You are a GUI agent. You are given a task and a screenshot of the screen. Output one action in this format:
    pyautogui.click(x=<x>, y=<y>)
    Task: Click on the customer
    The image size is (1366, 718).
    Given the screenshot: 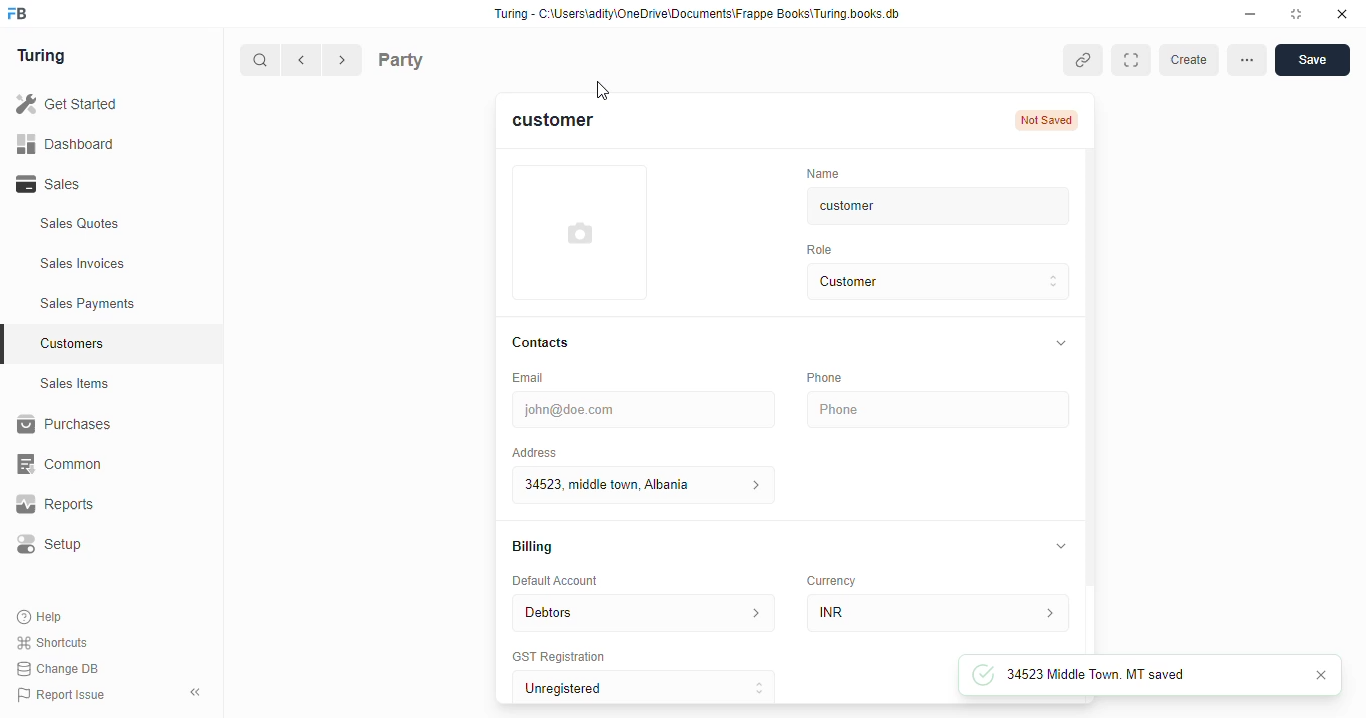 What is the action you would take?
    pyautogui.click(x=915, y=209)
    